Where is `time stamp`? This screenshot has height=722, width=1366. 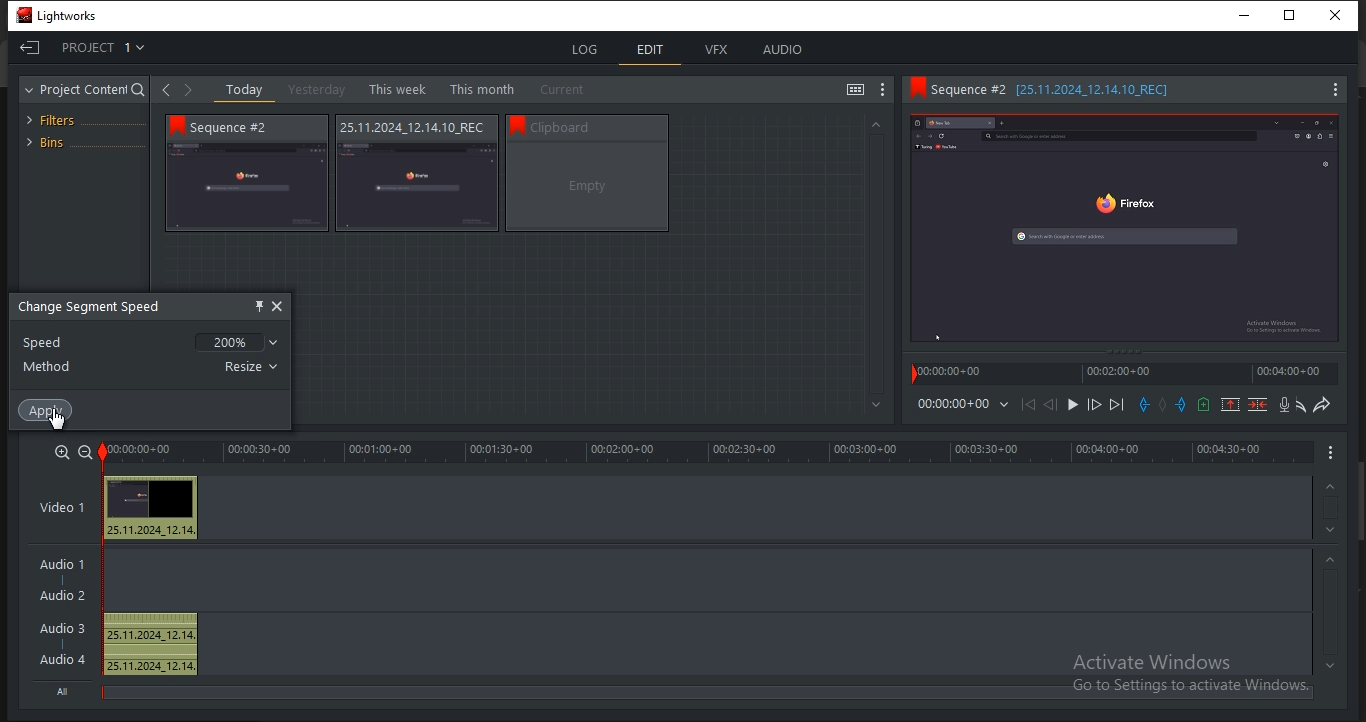
time stamp is located at coordinates (951, 374).